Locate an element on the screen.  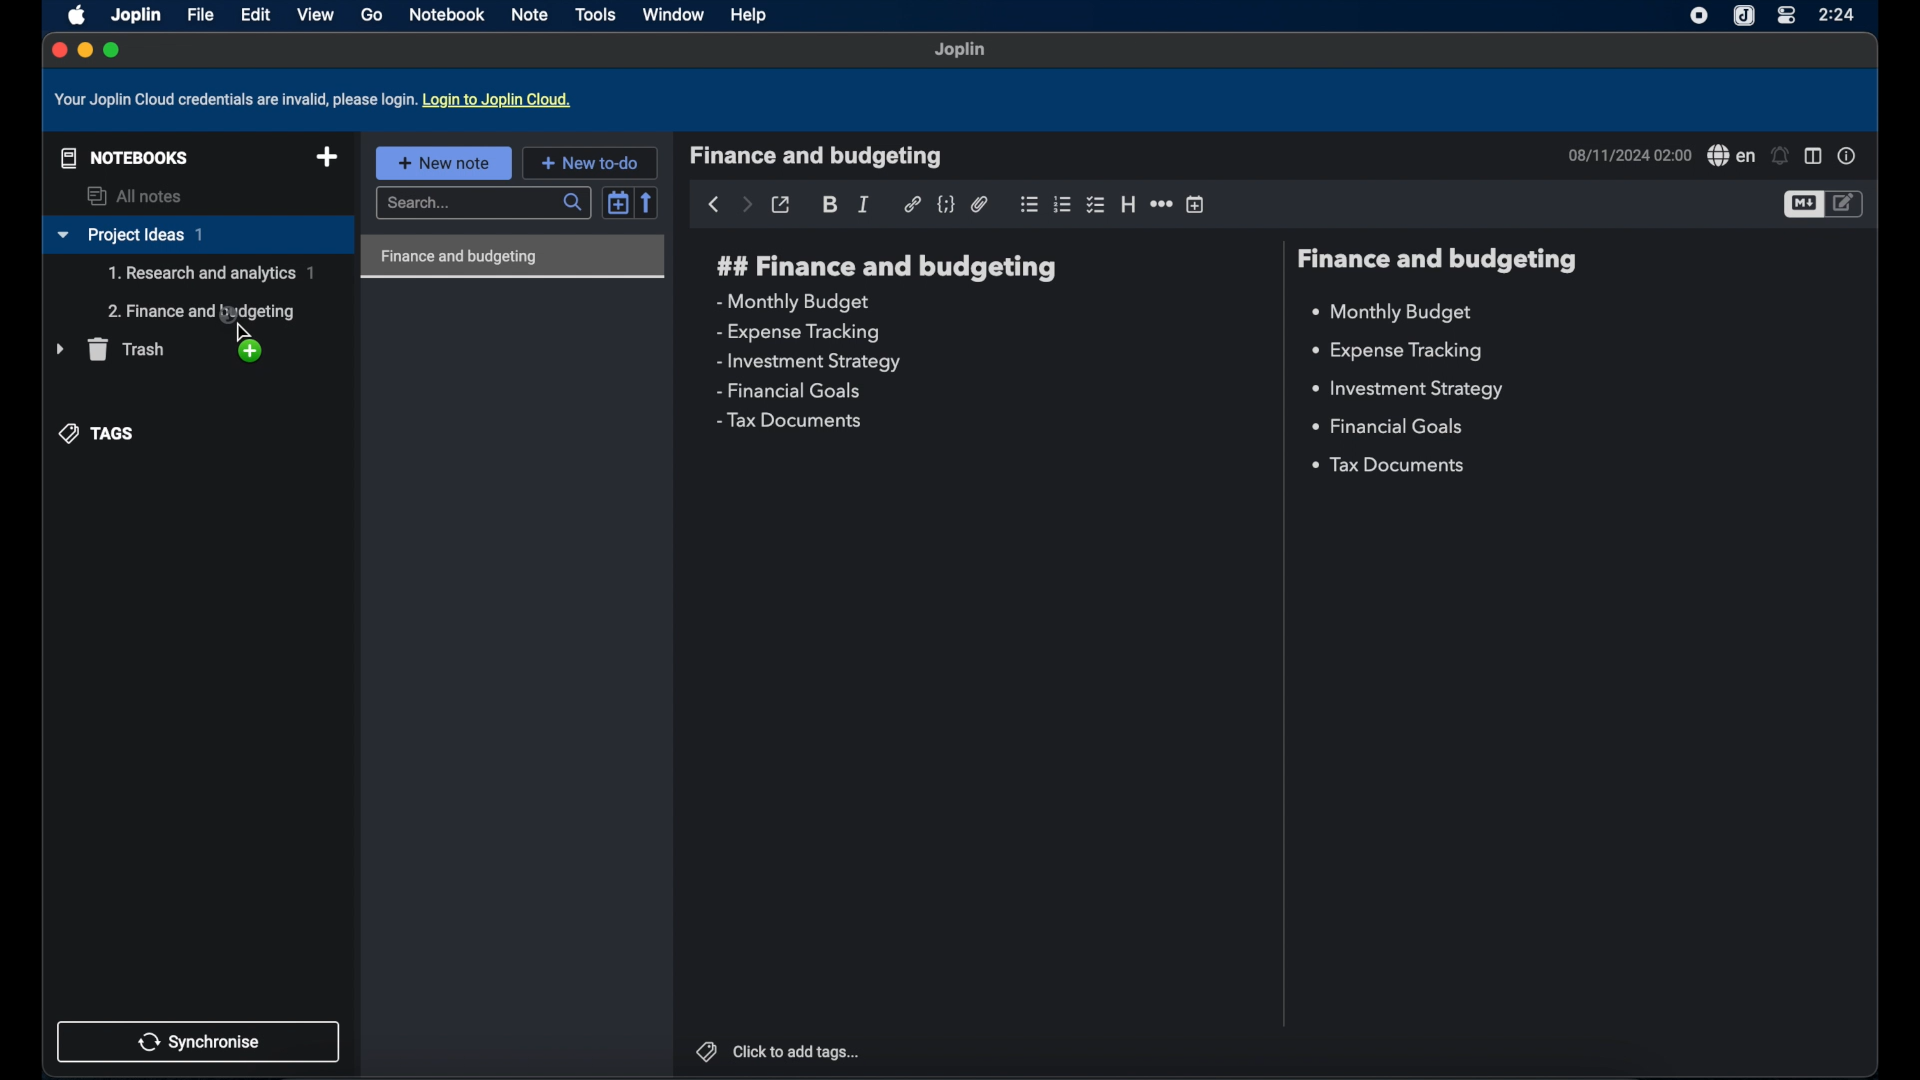
window is located at coordinates (673, 14).